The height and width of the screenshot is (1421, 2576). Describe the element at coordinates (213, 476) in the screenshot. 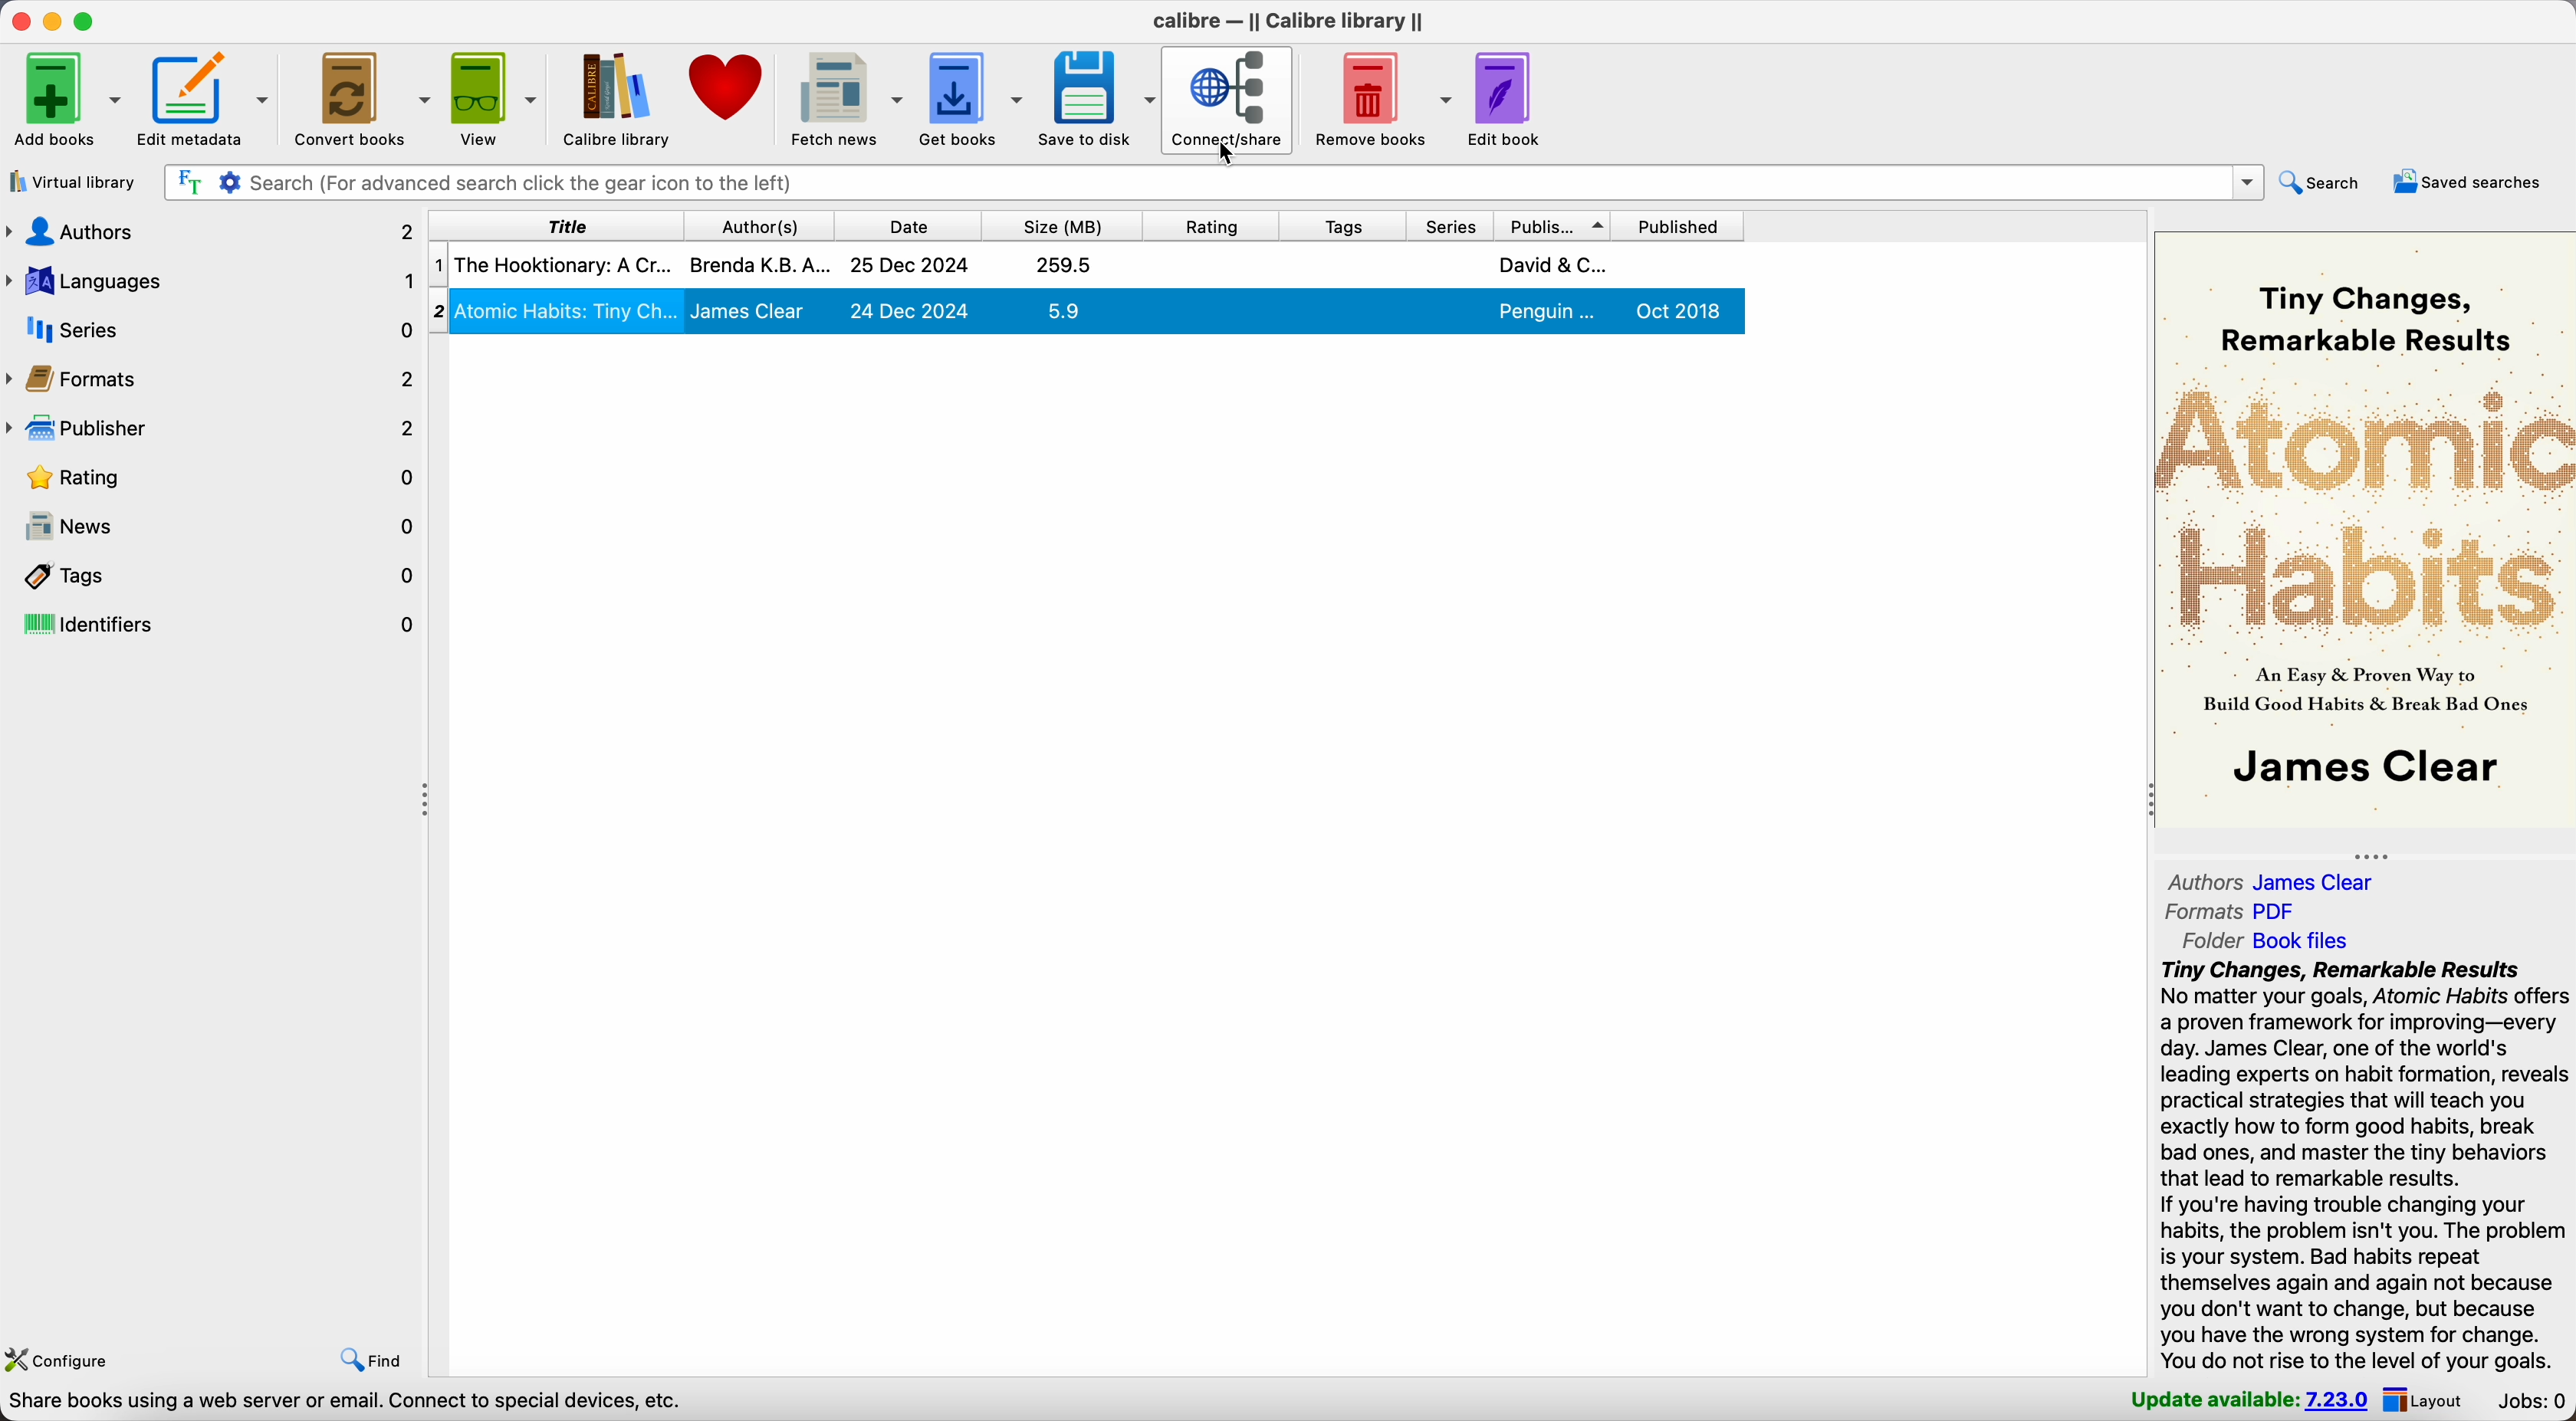

I see `rating` at that location.